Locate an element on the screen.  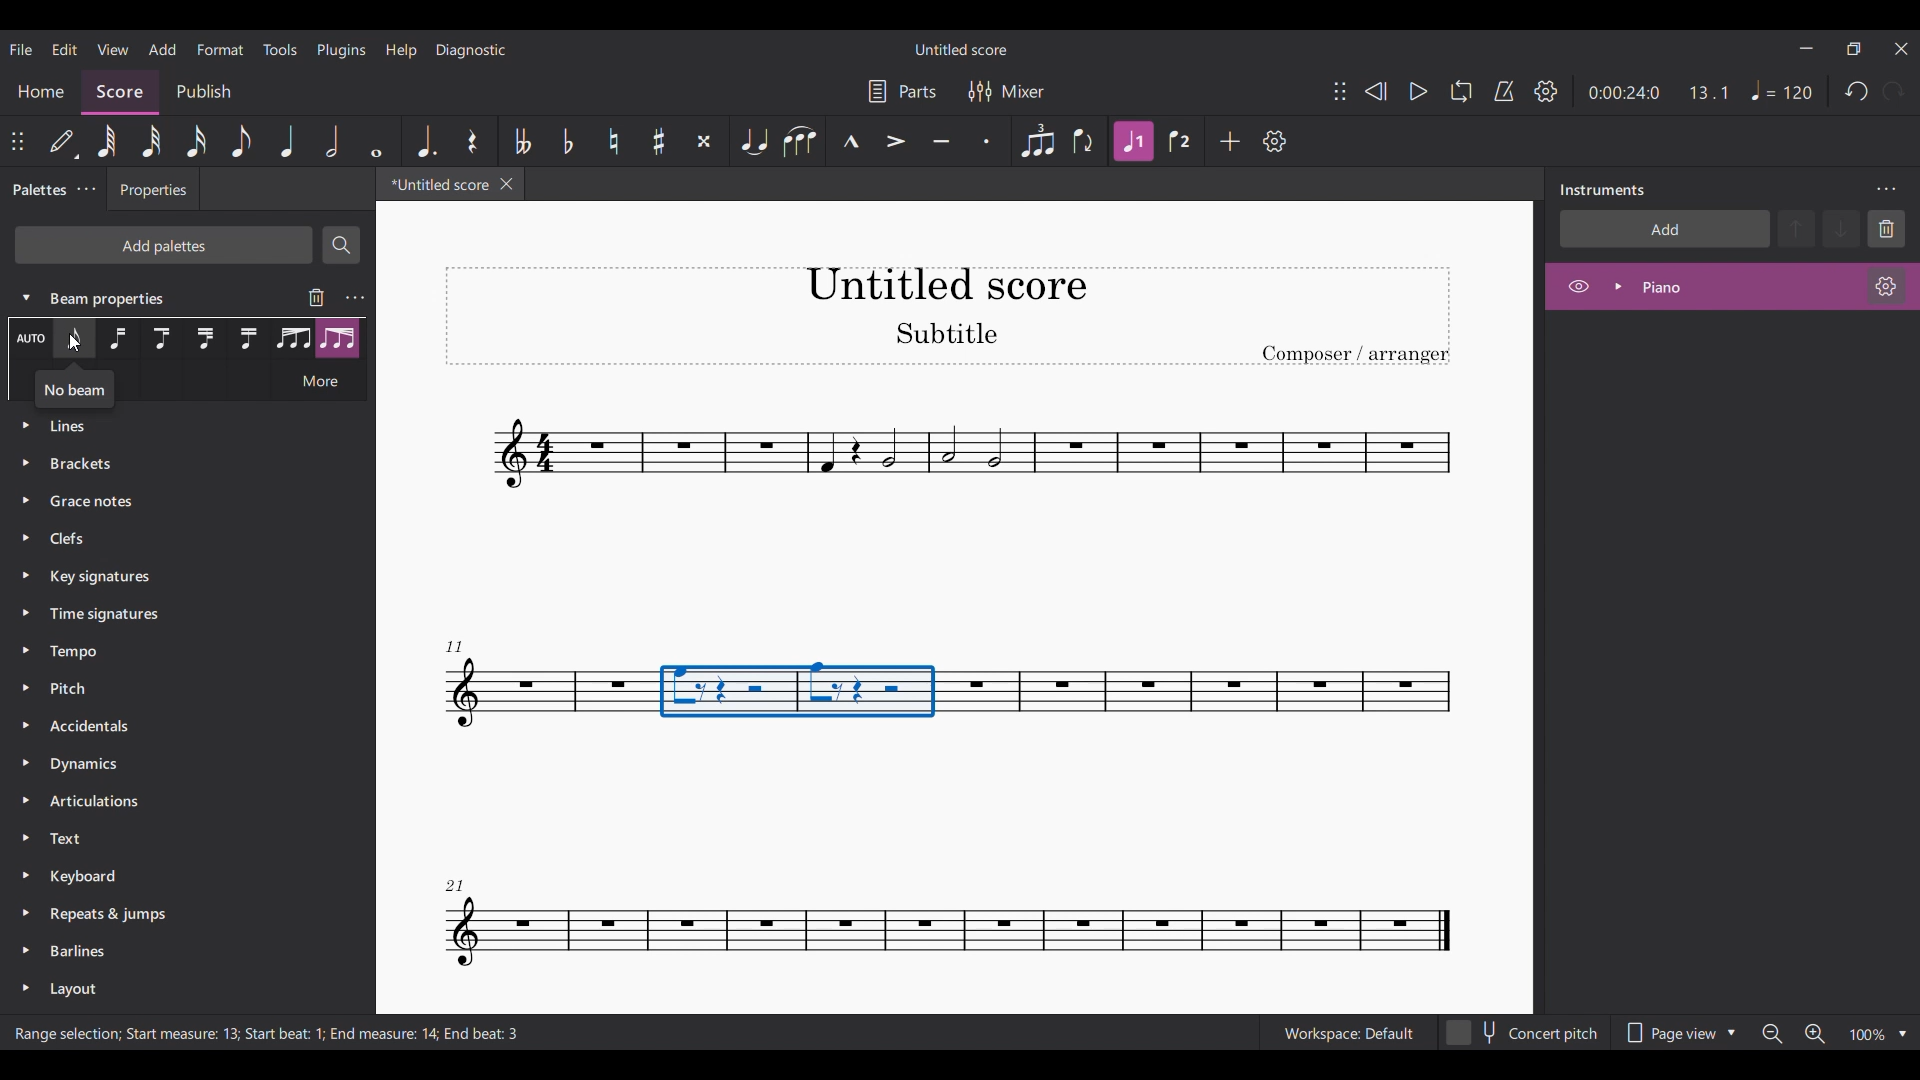
Zoom in is located at coordinates (1815, 1034).